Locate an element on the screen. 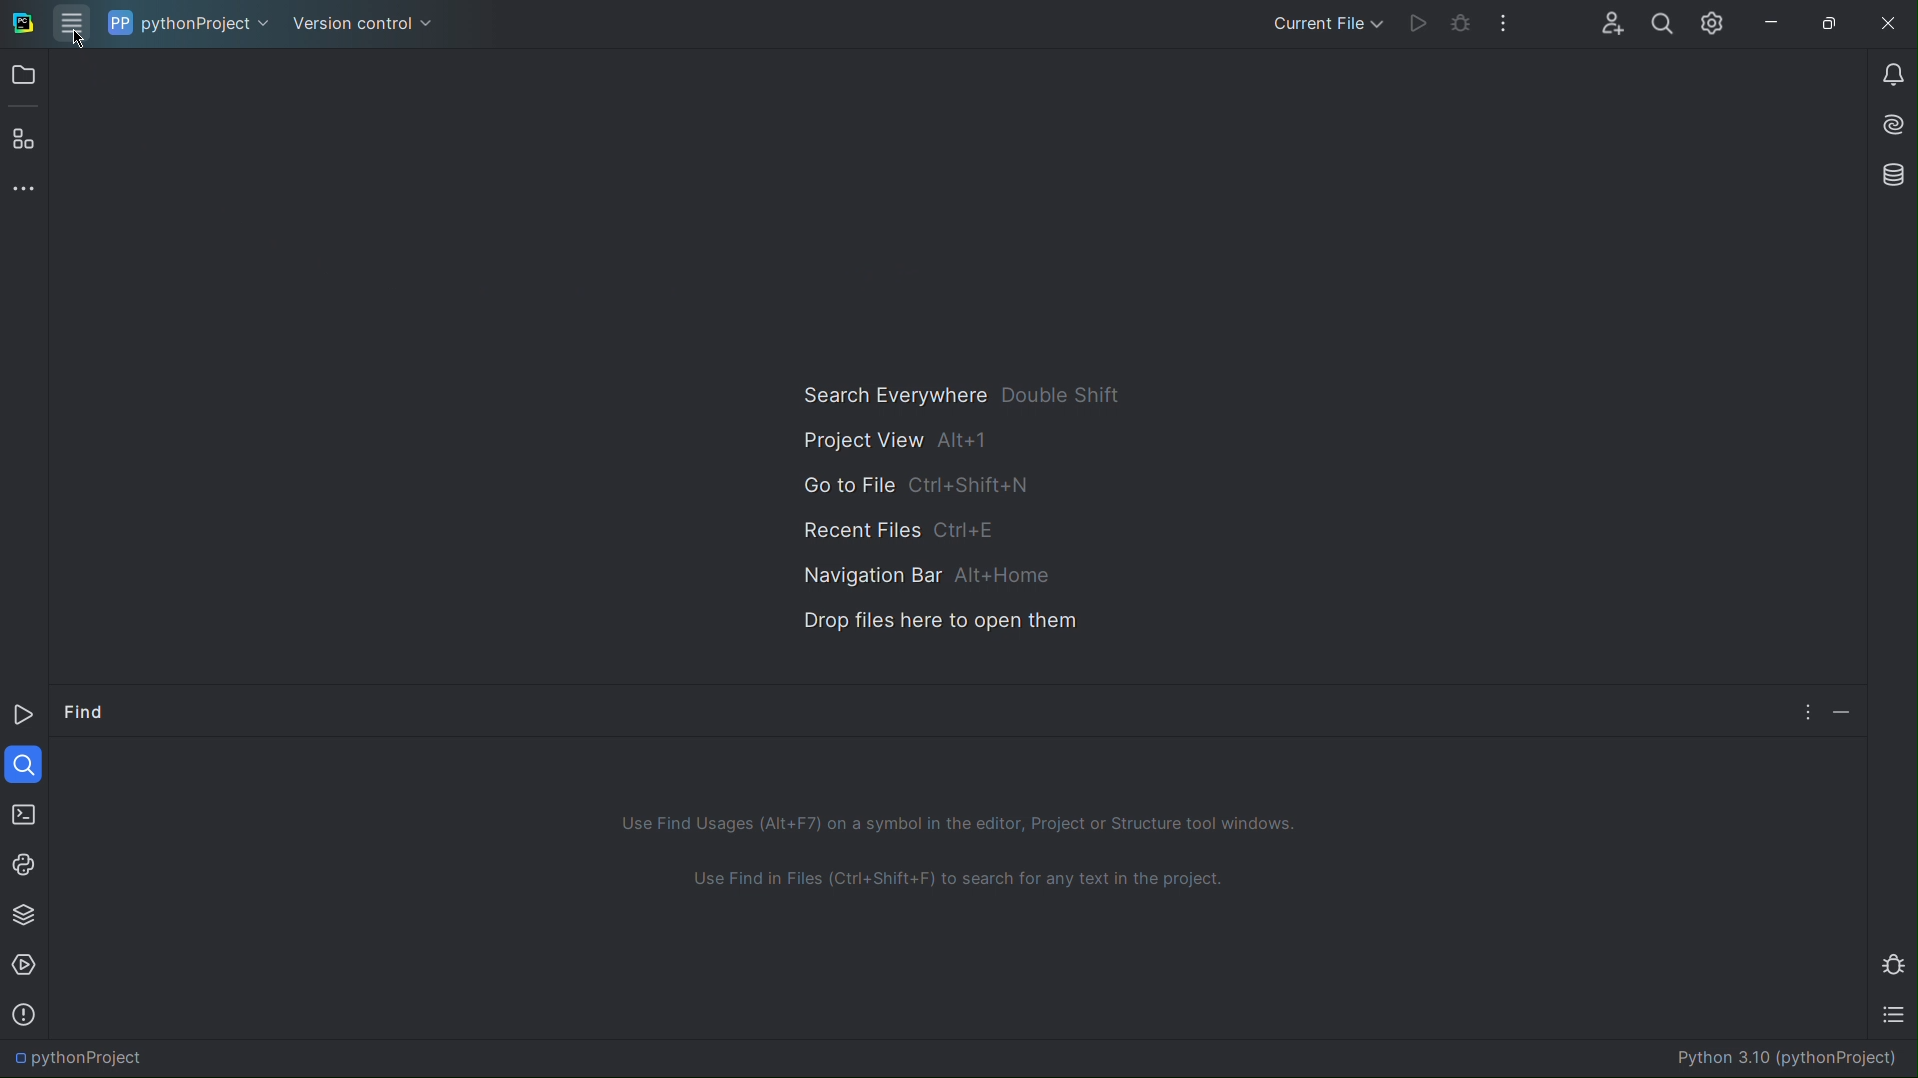 The width and height of the screenshot is (1918, 1078). Minimize is located at coordinates (1843, 708).